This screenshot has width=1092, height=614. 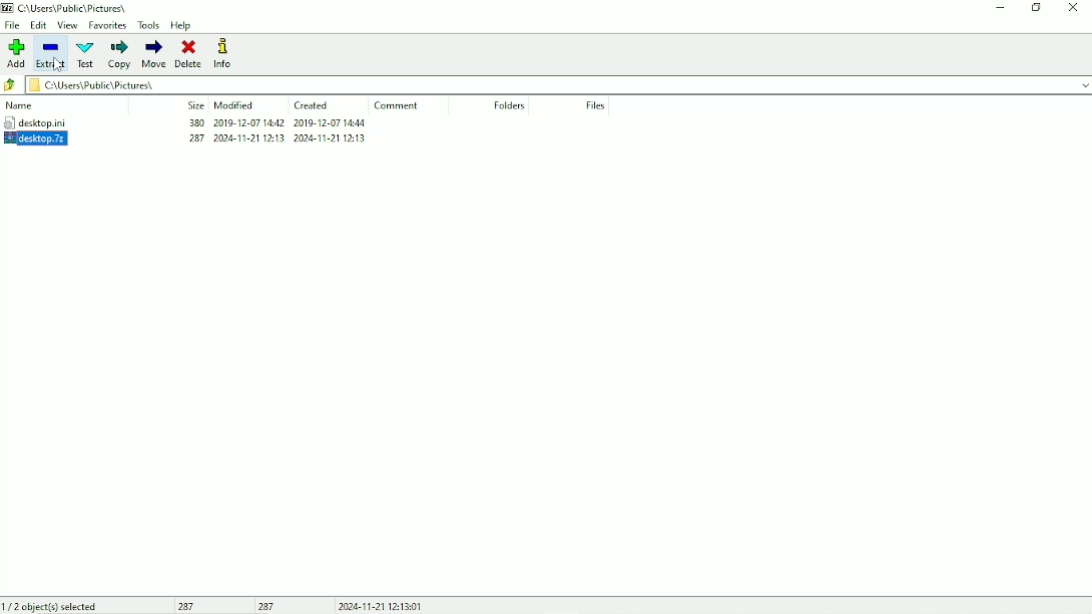 I want to click on Add, so click(x=17, y=53).